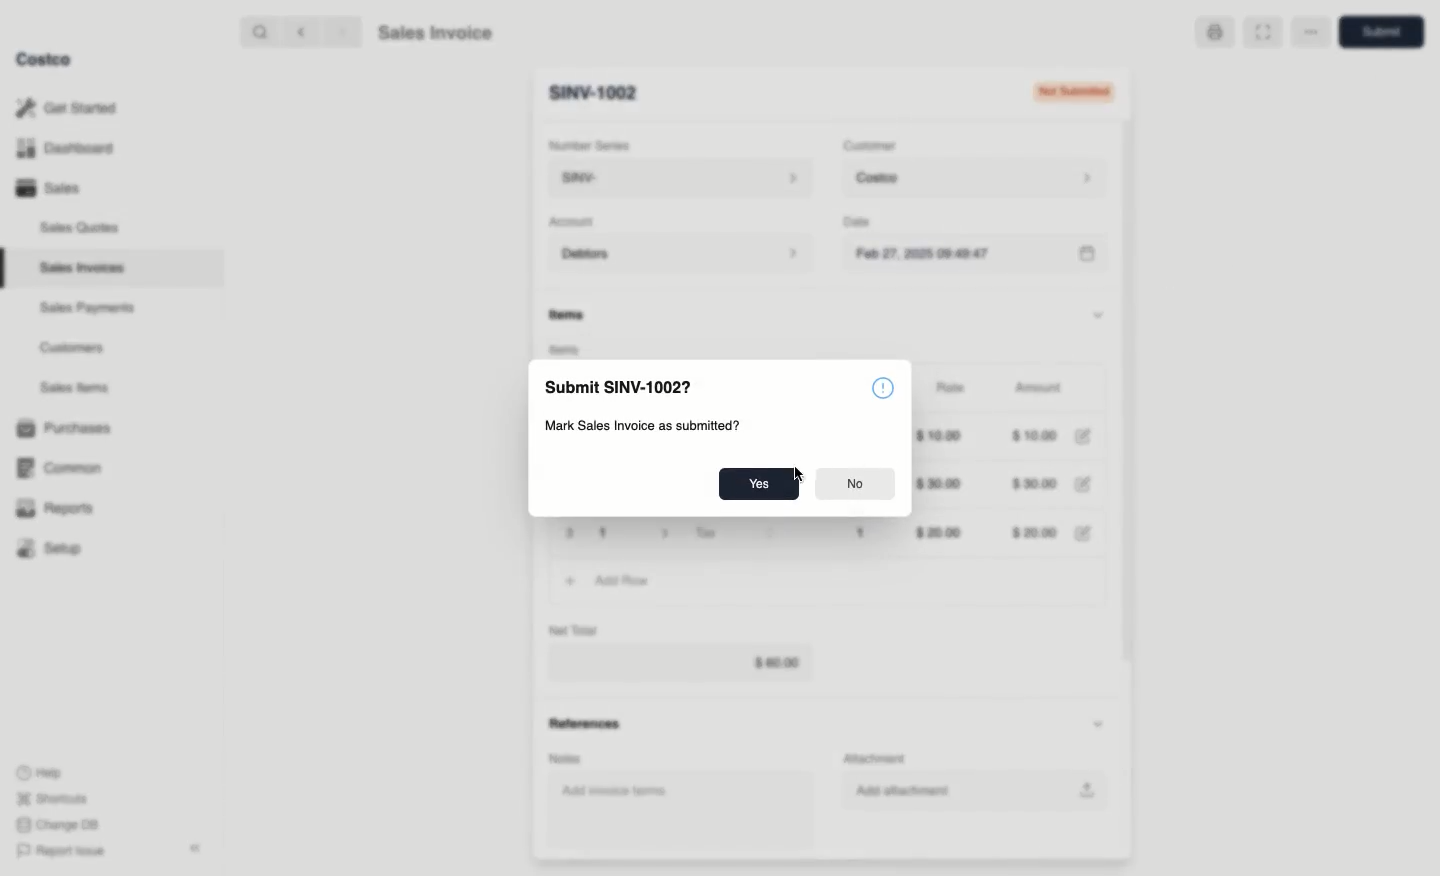 This screenshot has height=876, width=1440. Describe the element at coordinates (51, 797) in the screenshot. I see `Shortcuts` at that location.